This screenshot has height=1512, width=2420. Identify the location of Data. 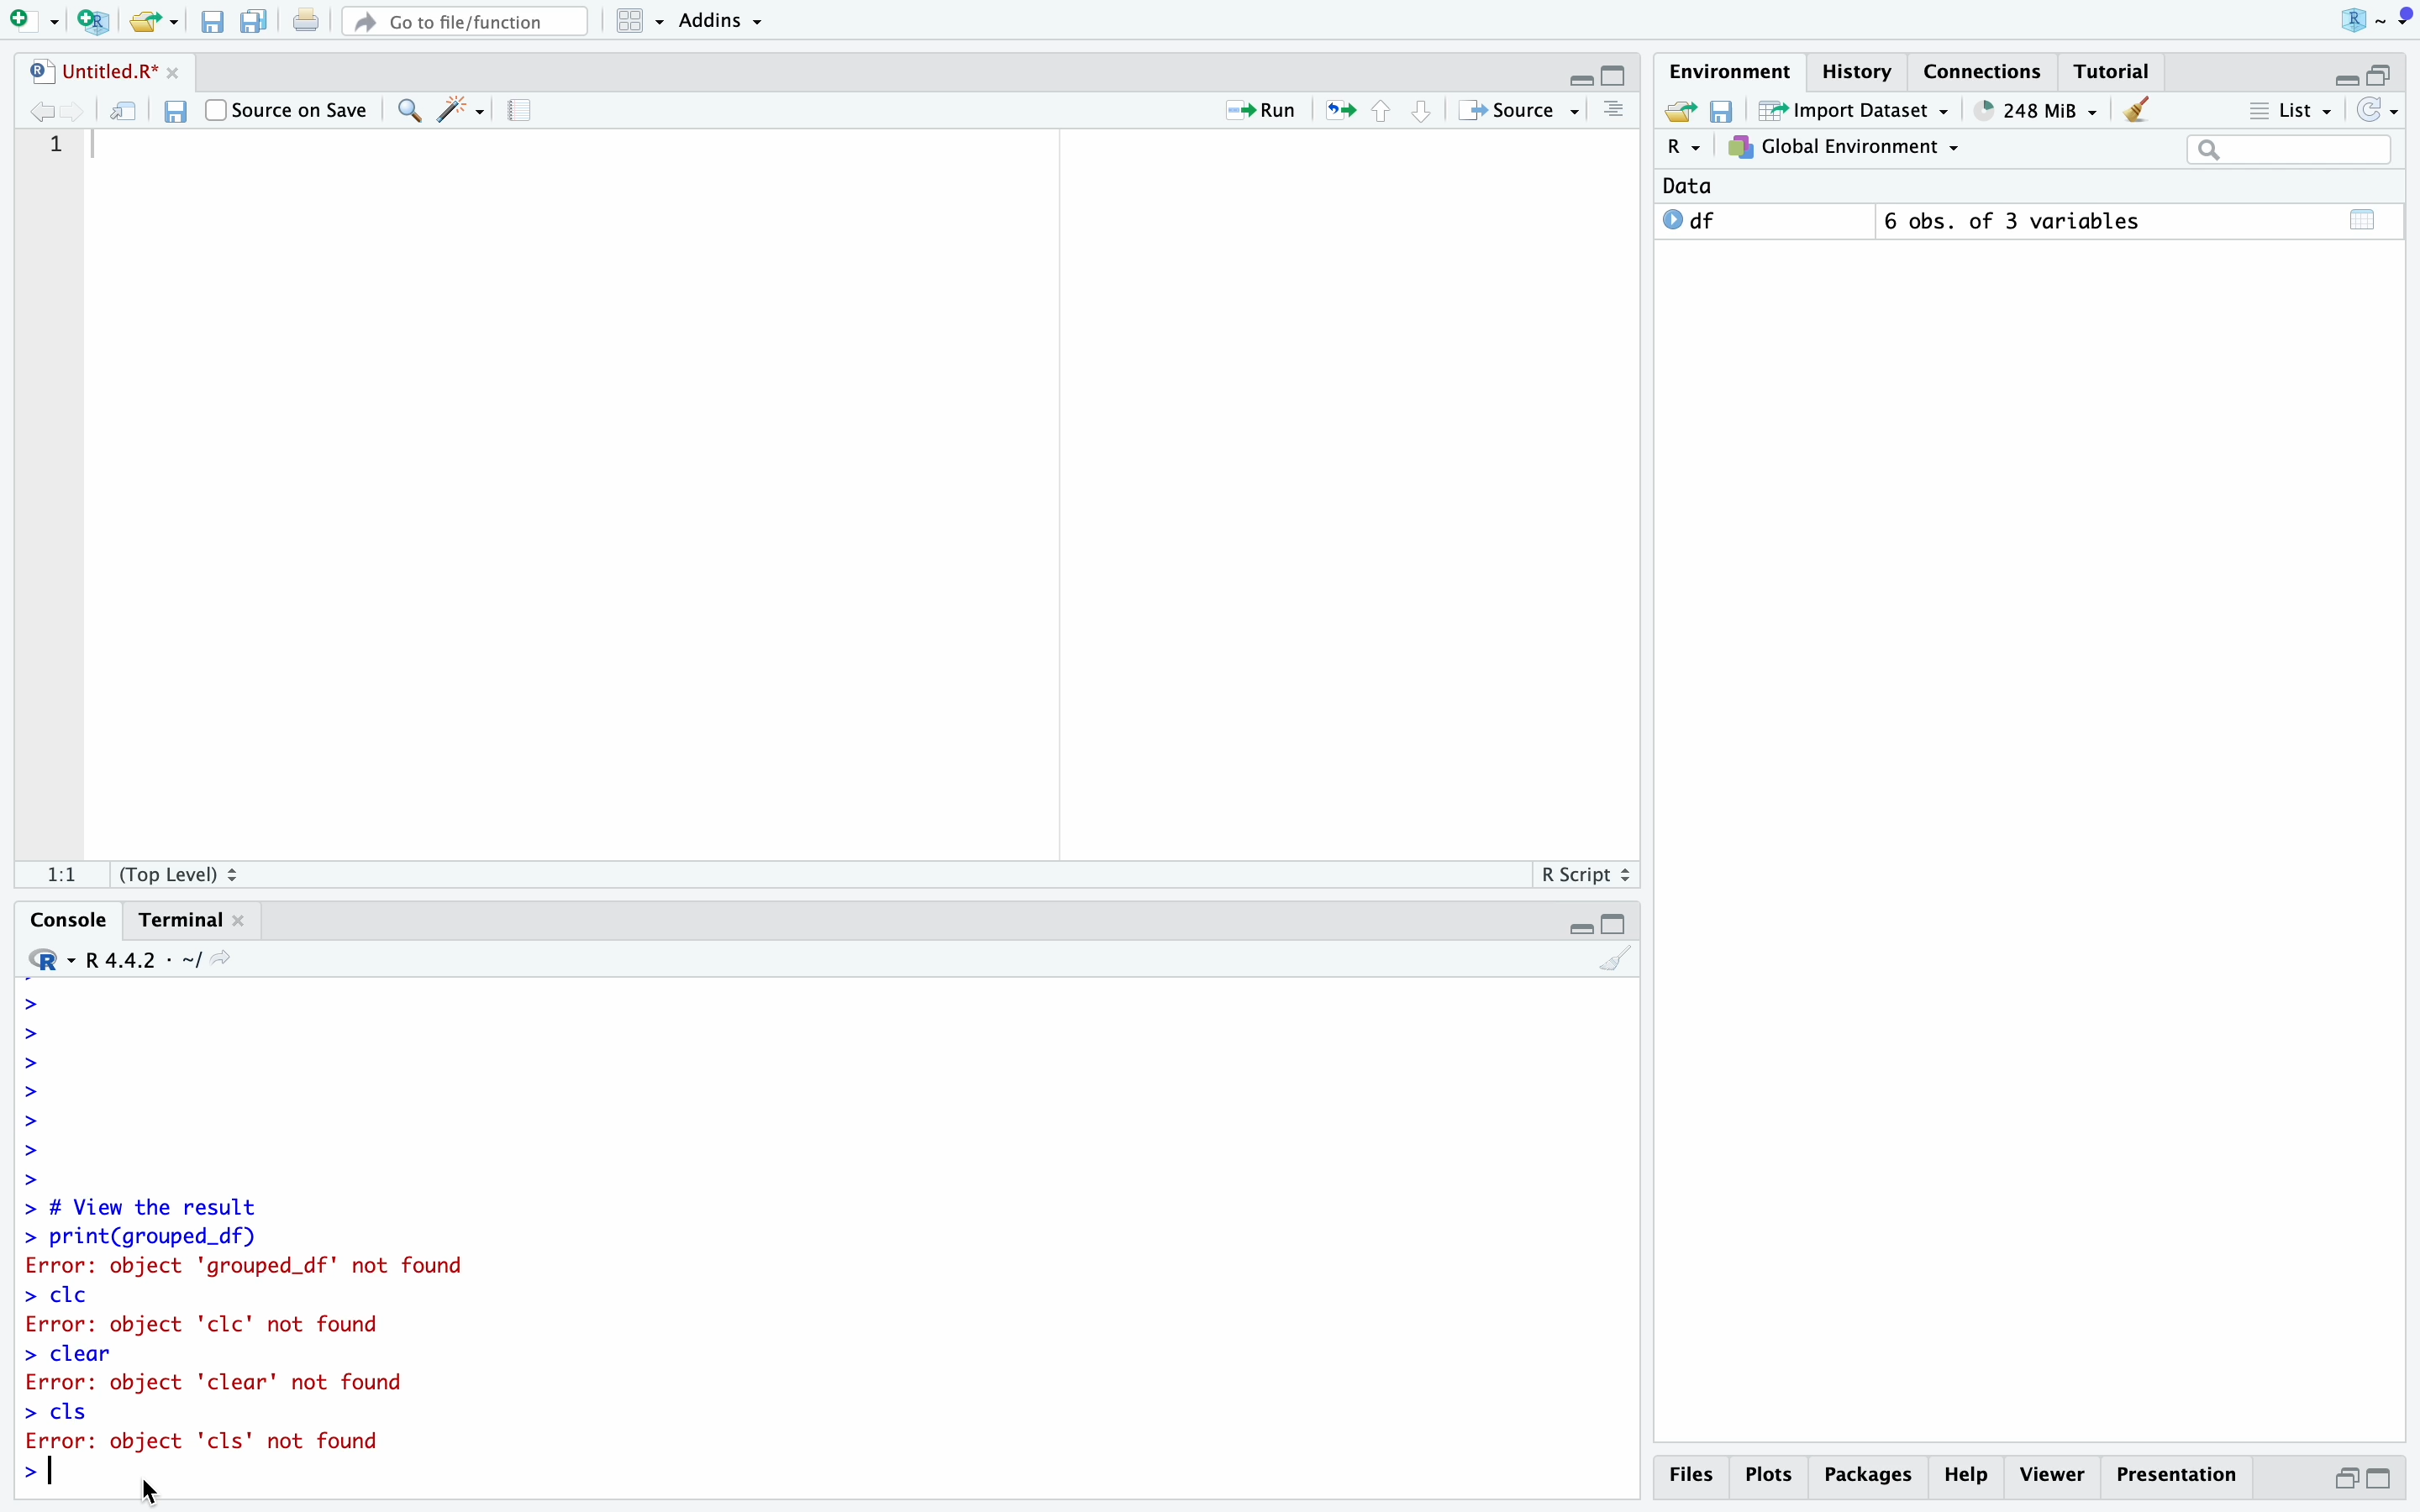
(1702, 186).